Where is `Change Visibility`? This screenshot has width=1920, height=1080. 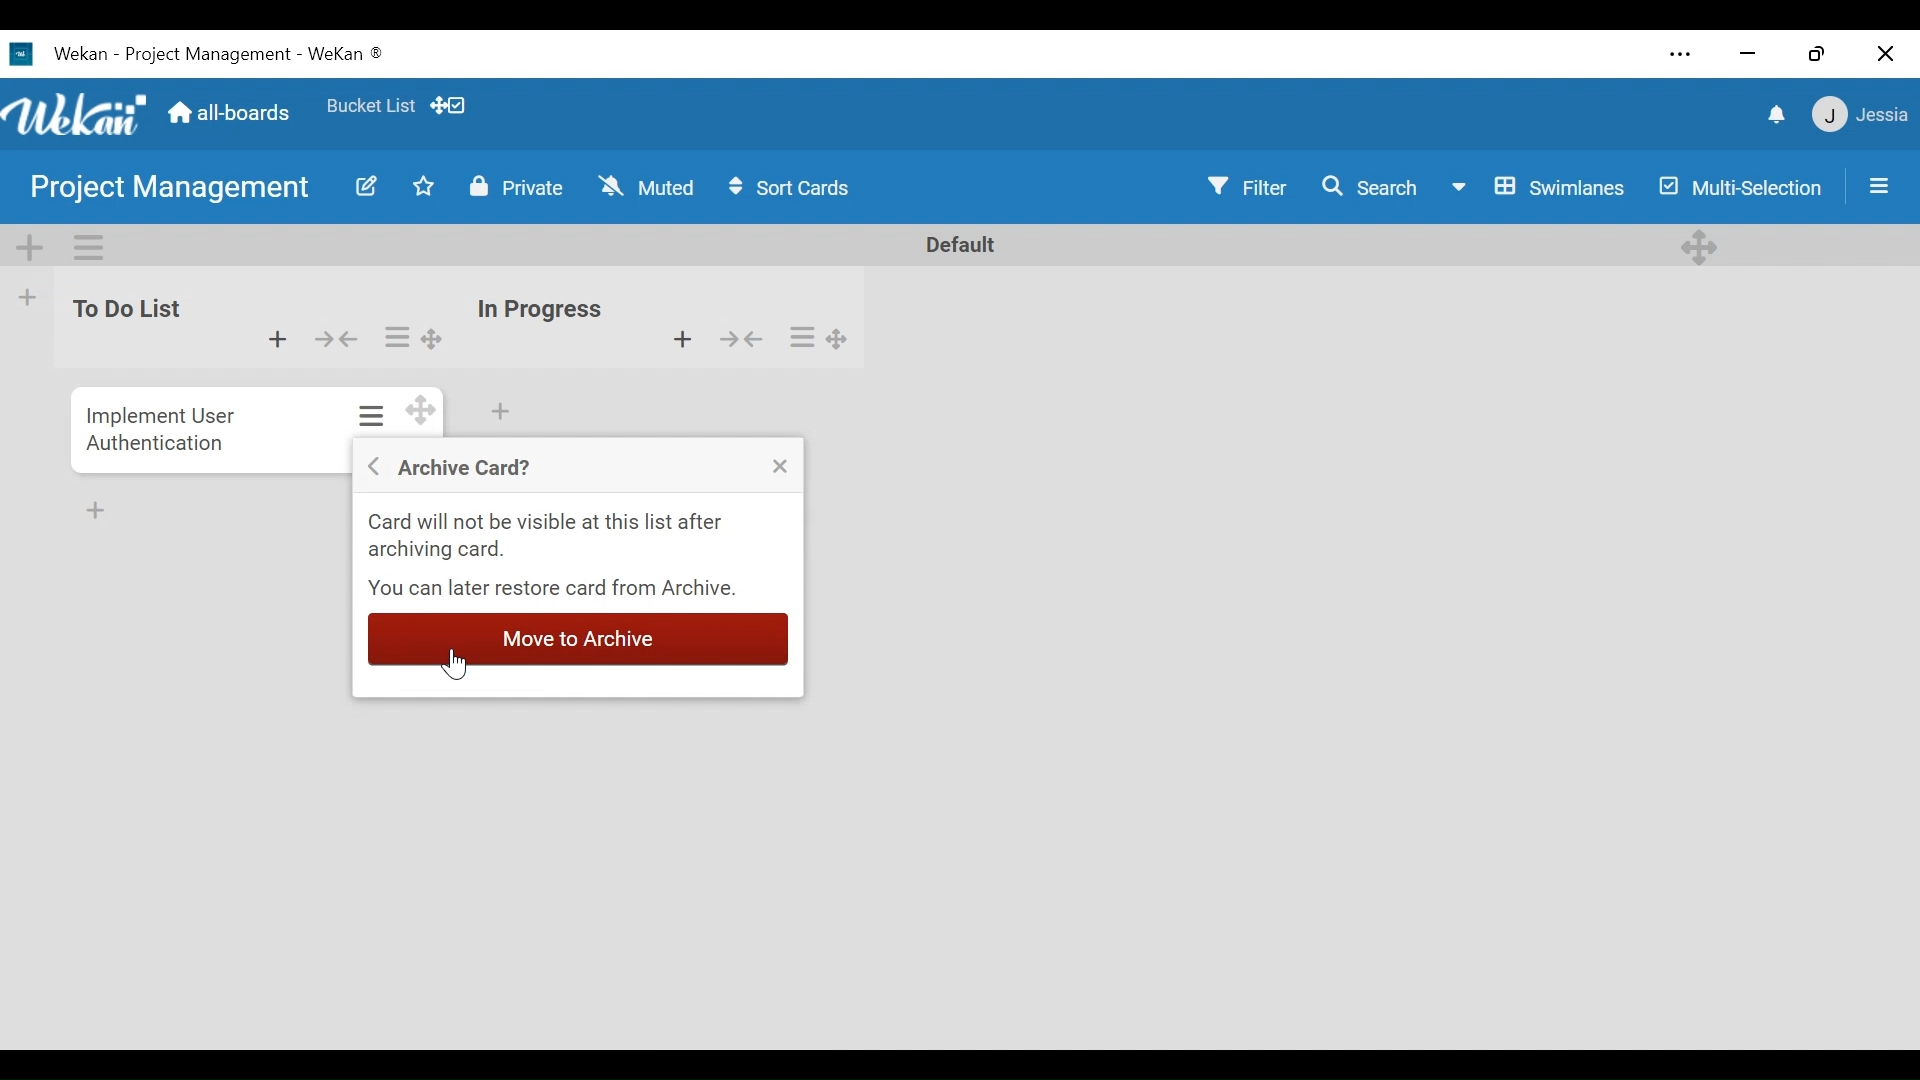 Change Visibility is located at coordinates (515, 187).